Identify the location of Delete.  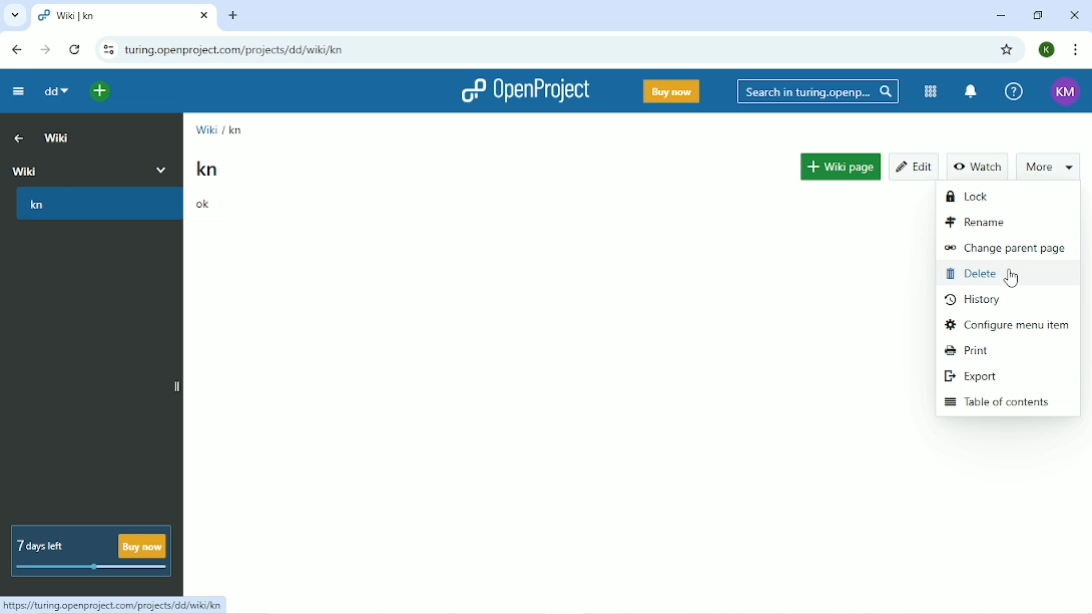
(980, 277).